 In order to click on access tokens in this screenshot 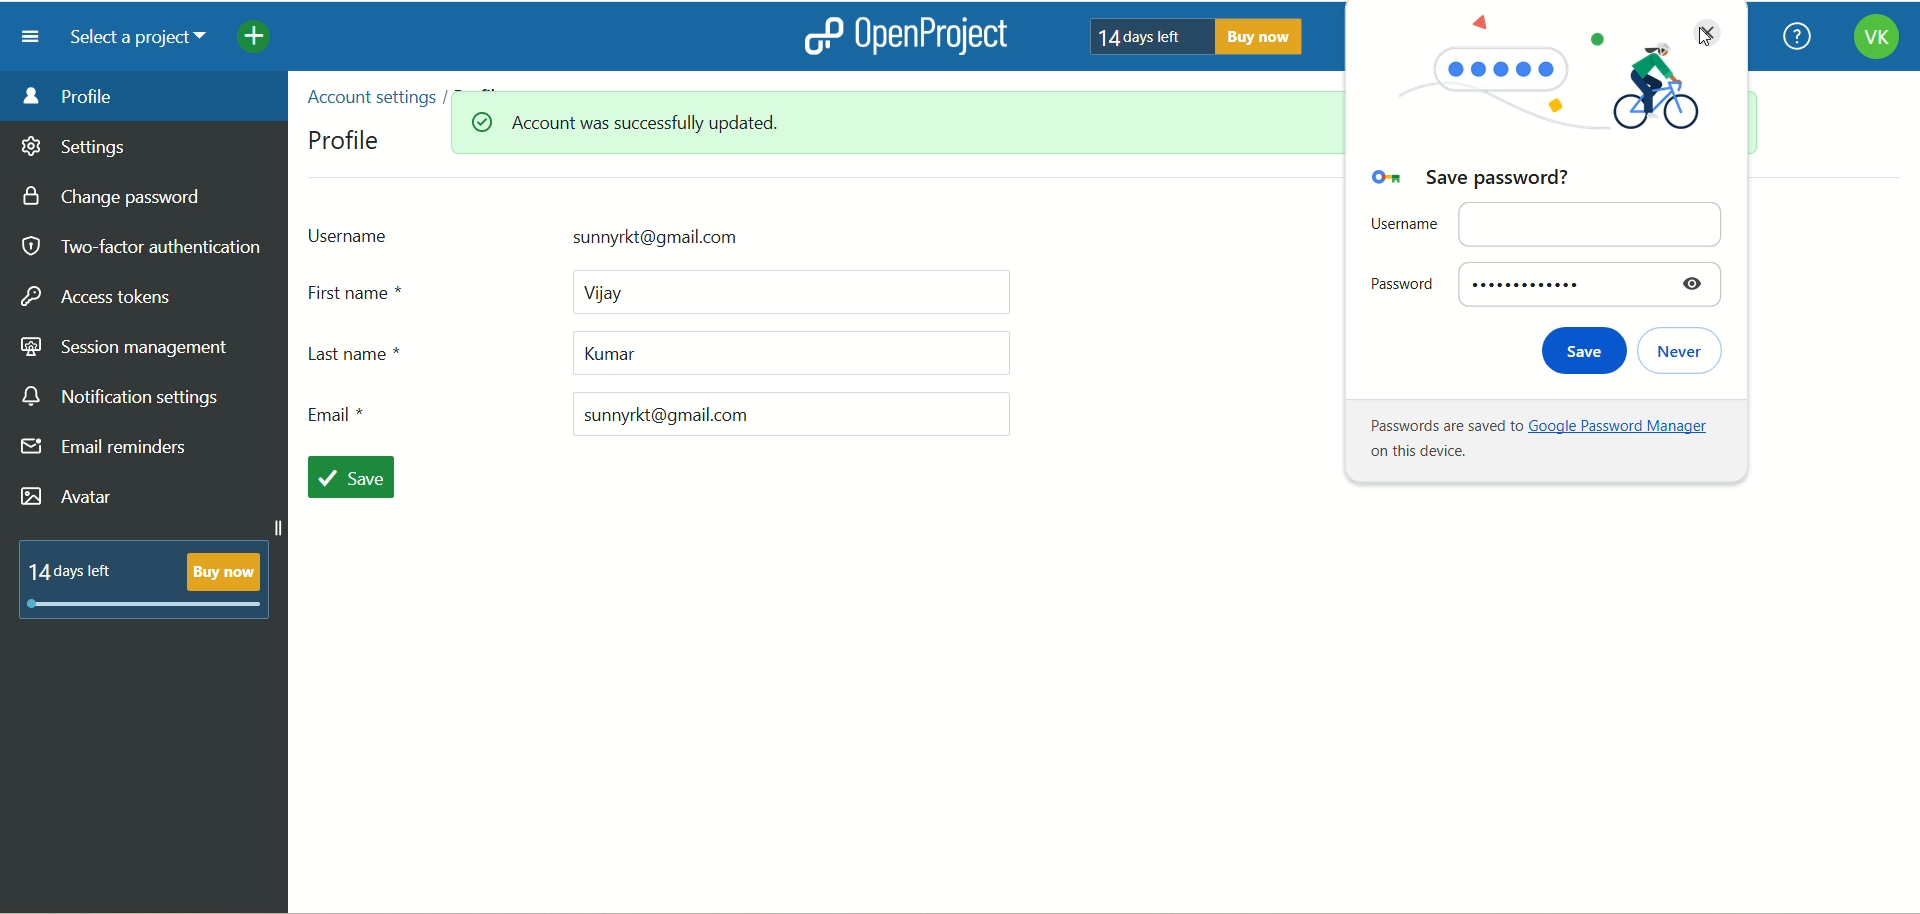, I will do `click(100, 294)`.